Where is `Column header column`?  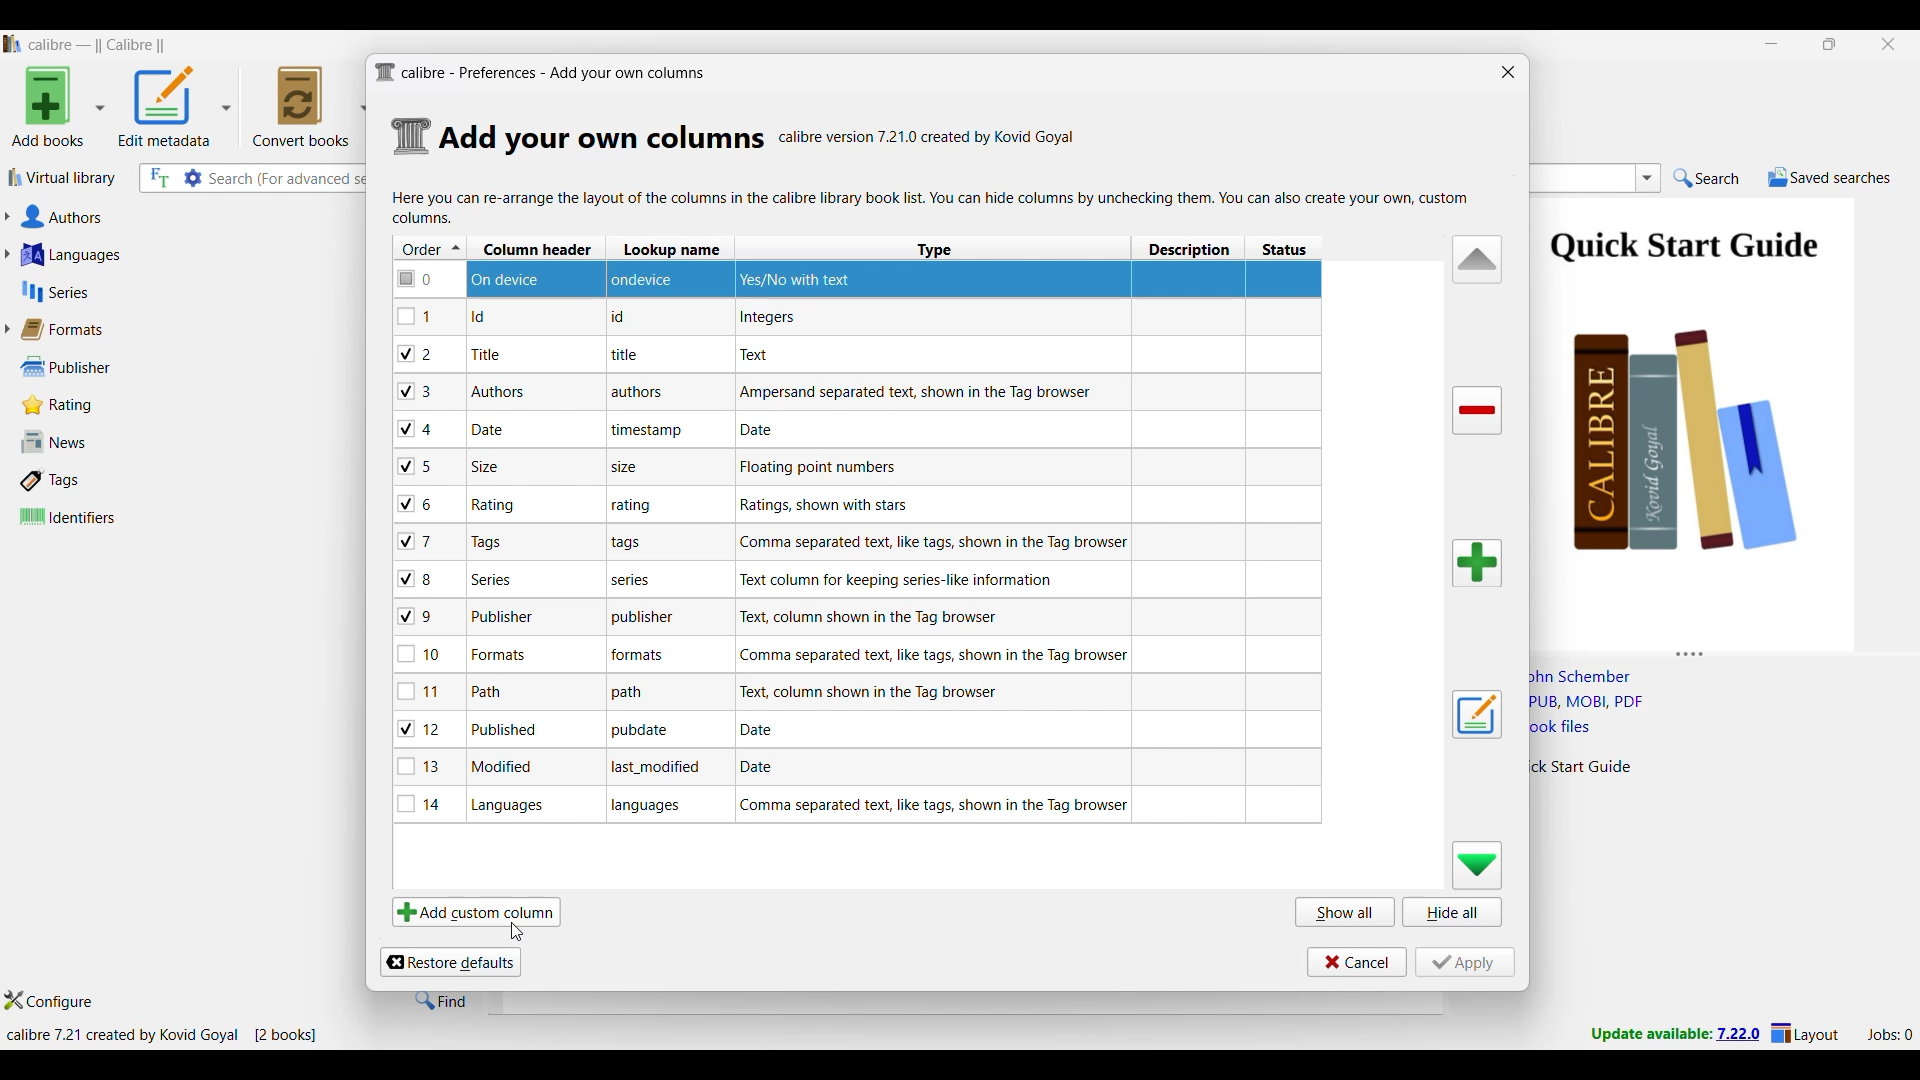
Column header column is located at coordinates (537, 247).